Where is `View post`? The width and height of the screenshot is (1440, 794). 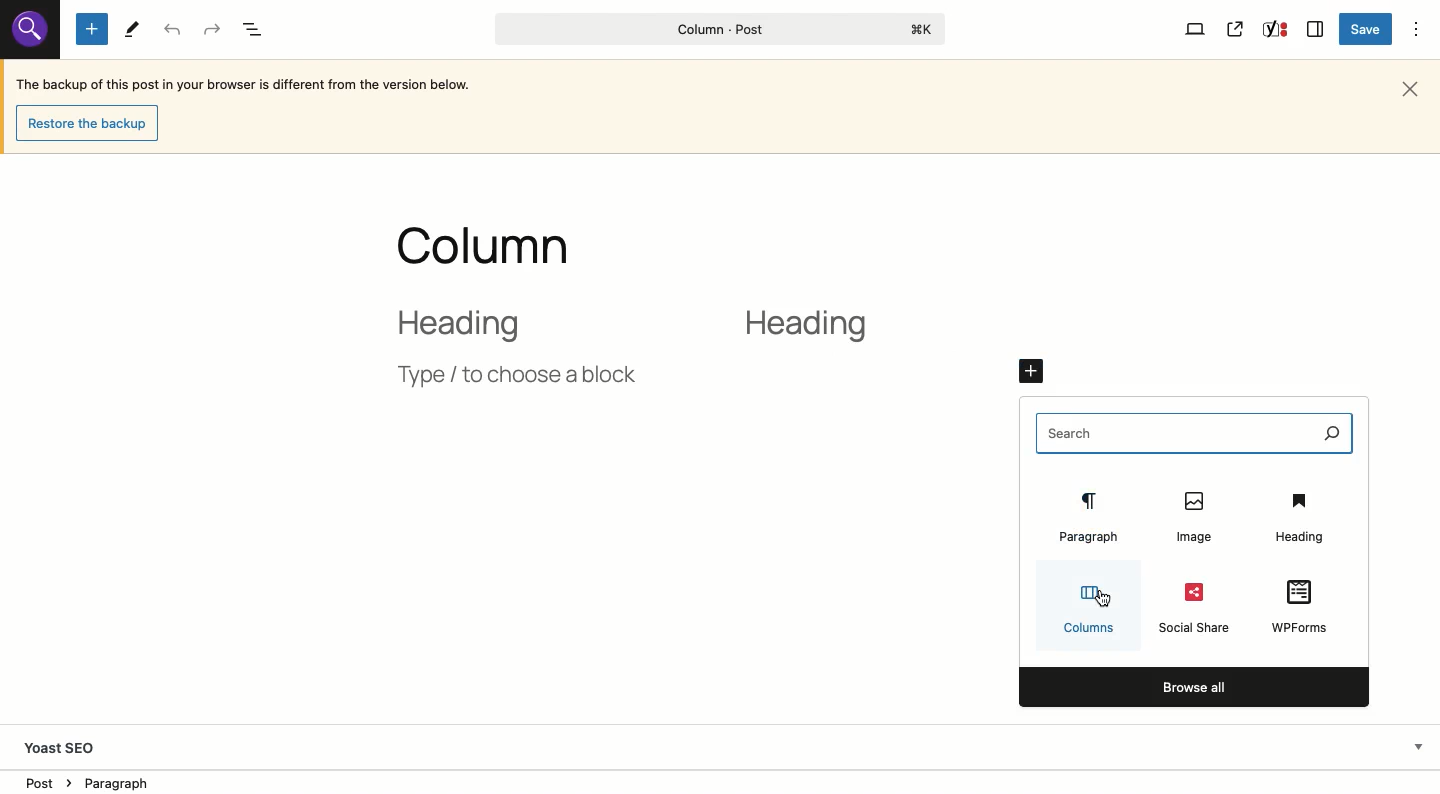
View post is located at coordinates (1236, 29).